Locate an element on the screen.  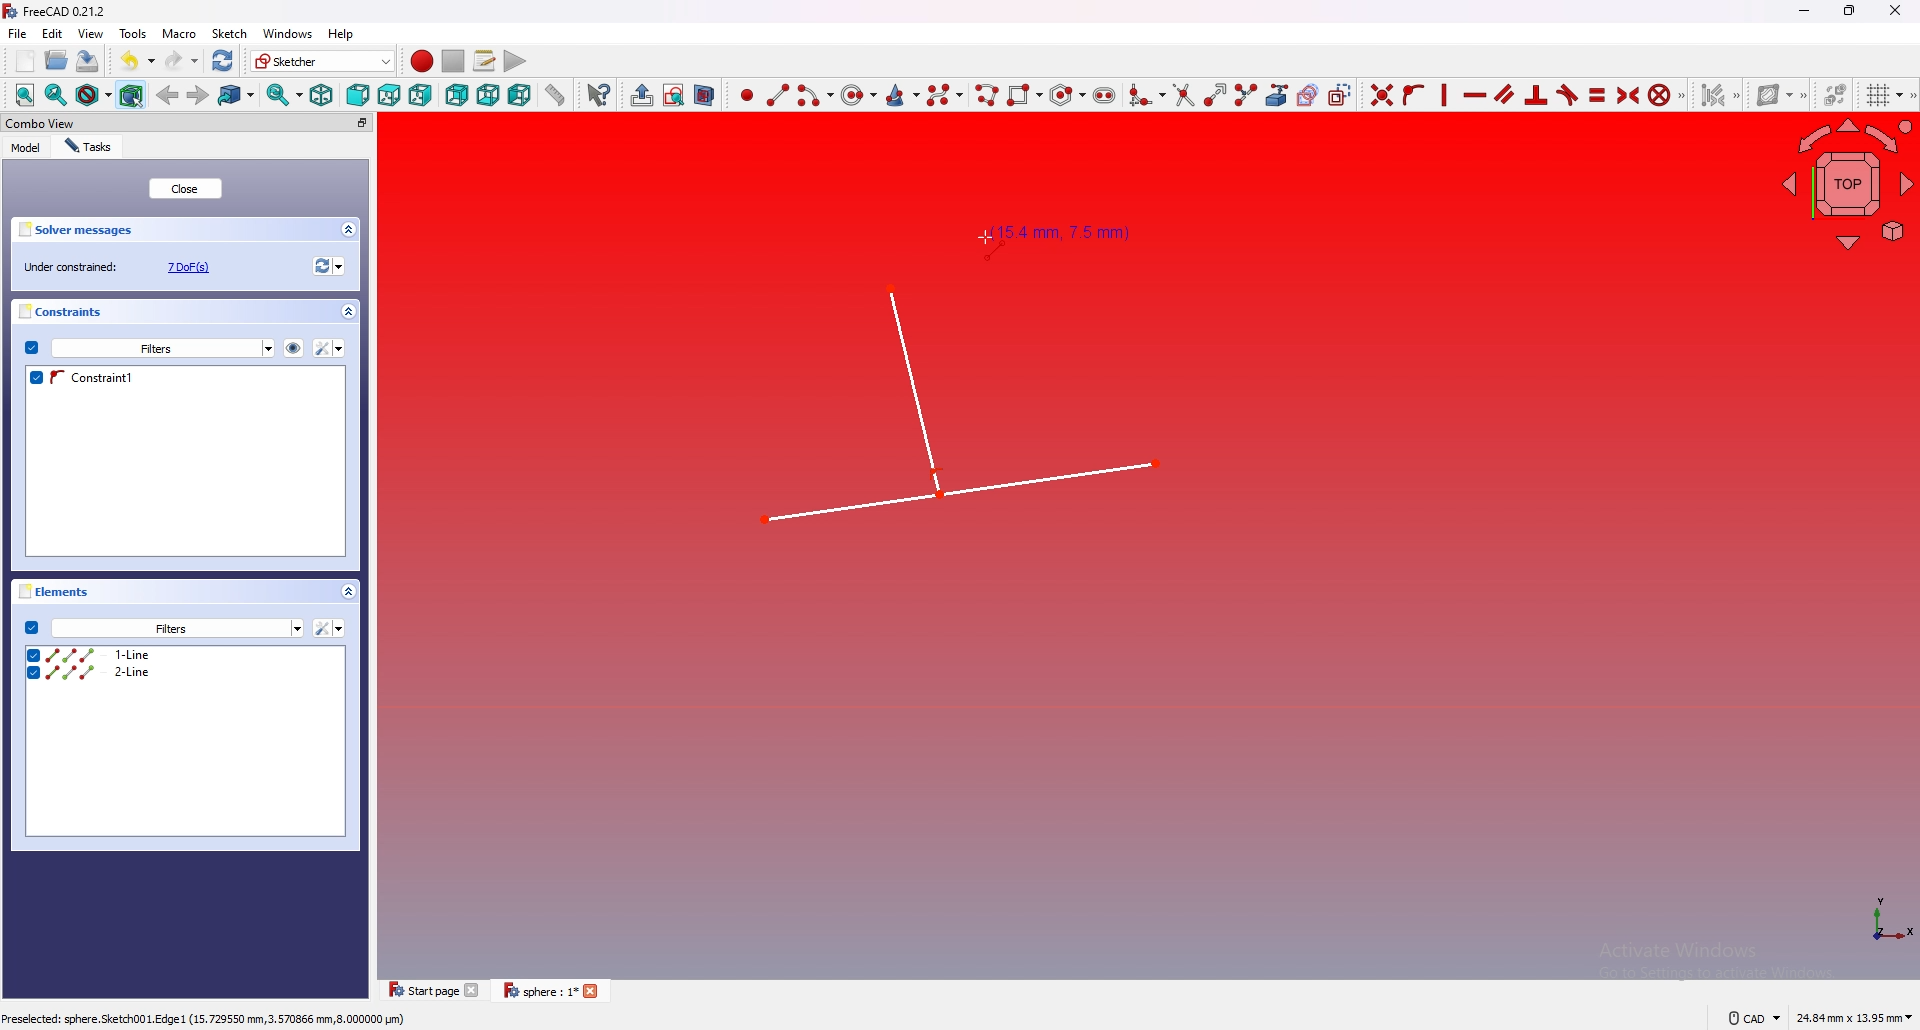
Stop macro recording is located at coordinates (453, 61).